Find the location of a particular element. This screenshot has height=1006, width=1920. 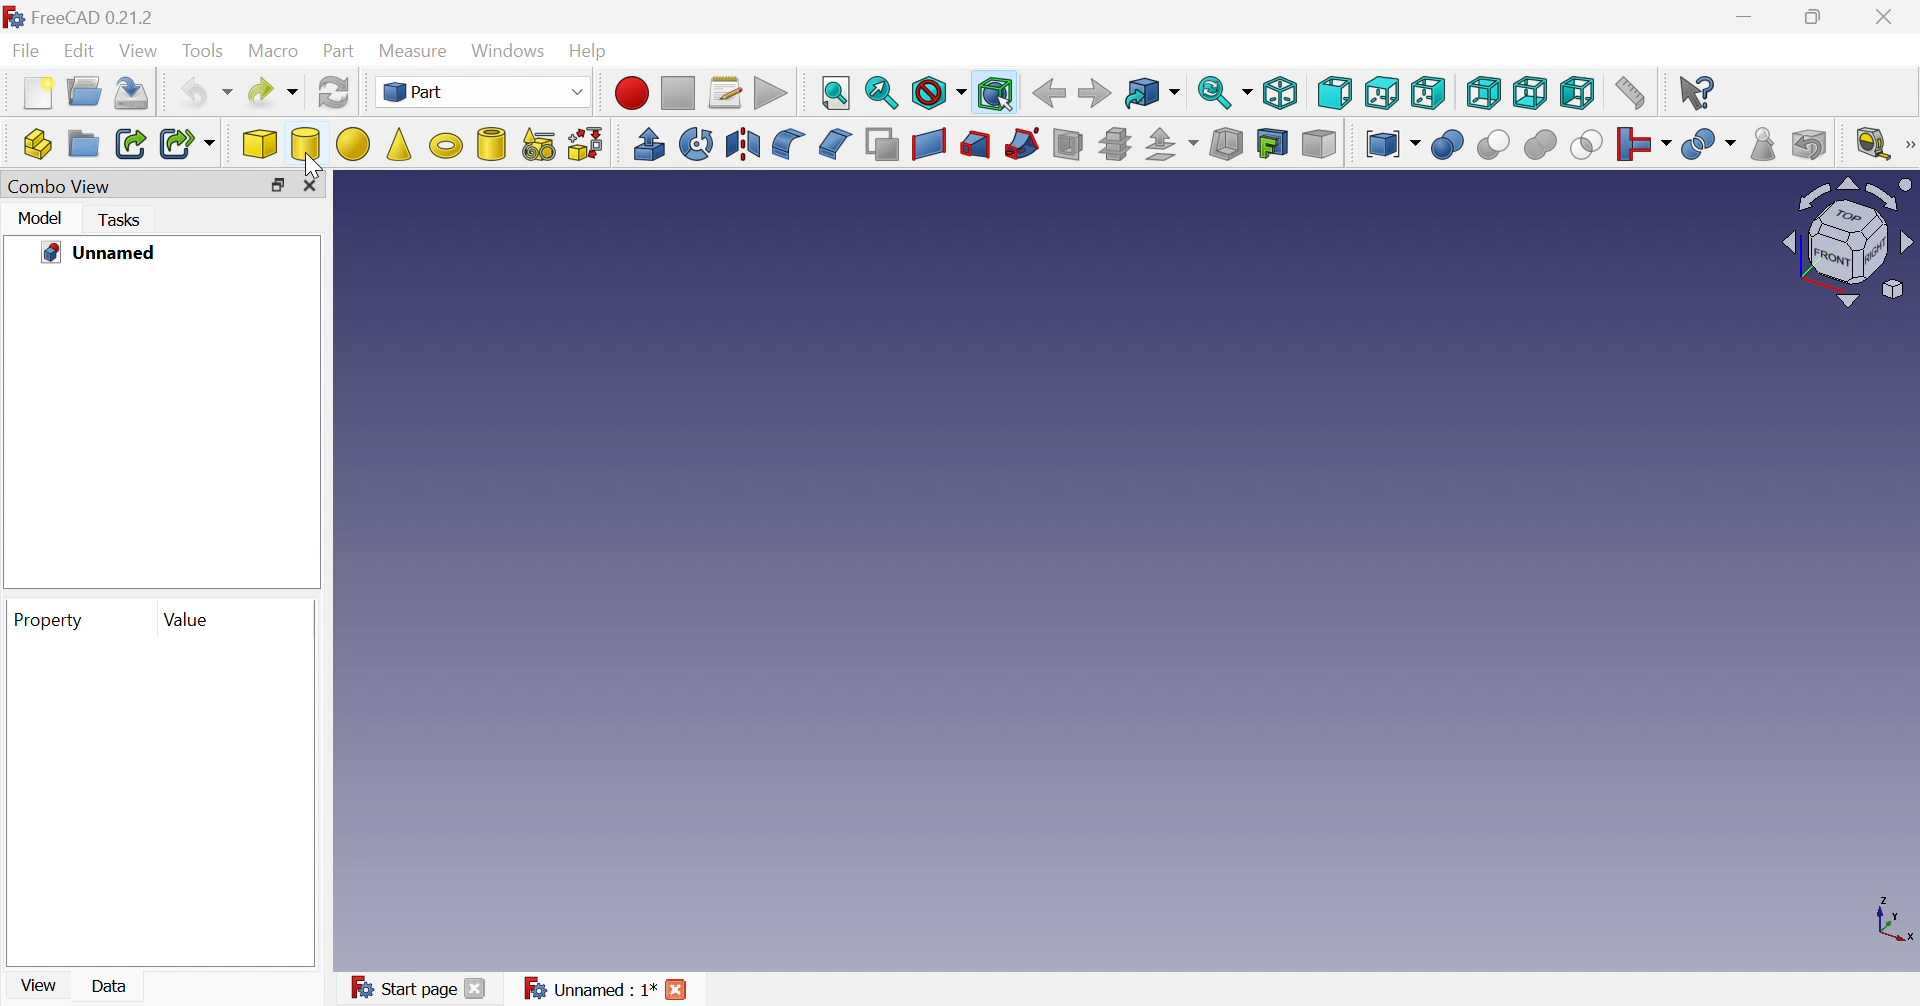

Windows is located at coordinates (510, 51).